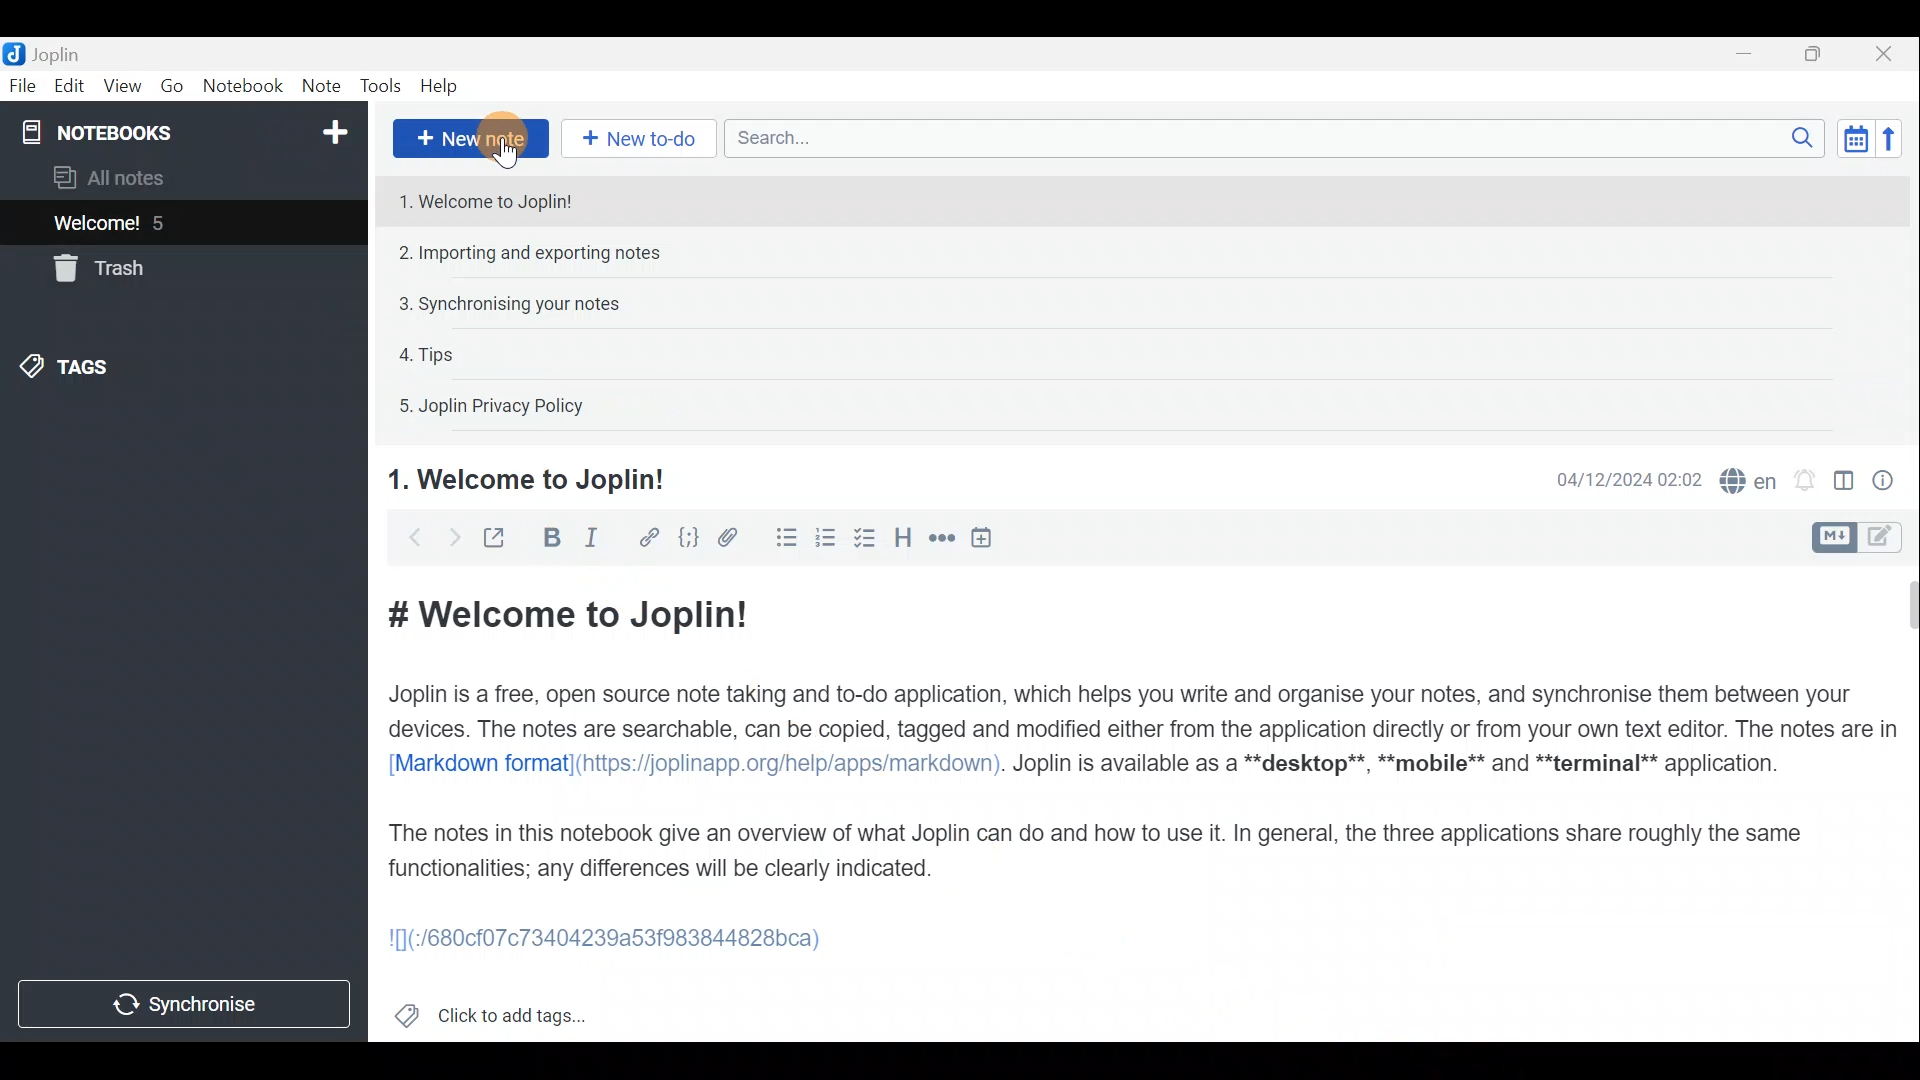 The image size is (1920, 1080). I want to click on 5. Joplin Privacy Policy, so click(494, 404).